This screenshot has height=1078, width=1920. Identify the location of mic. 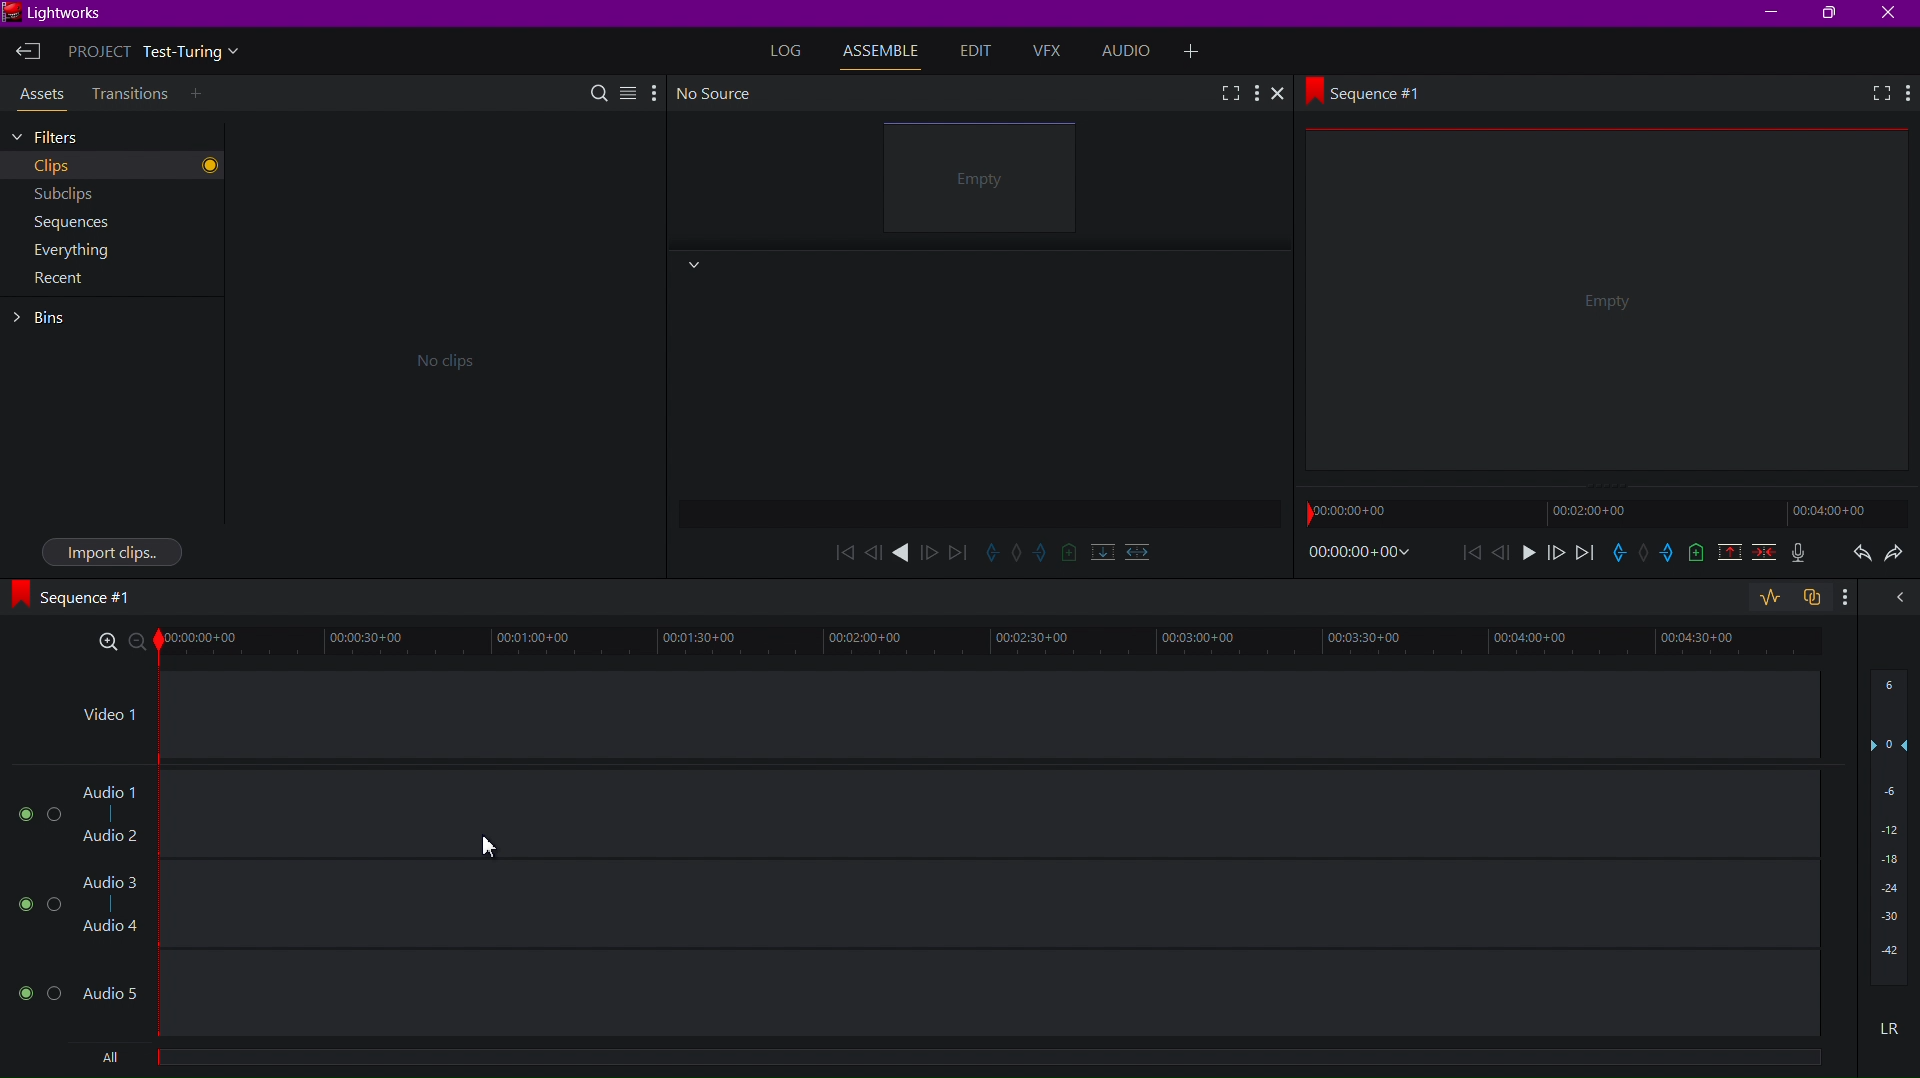
(1804, 555).